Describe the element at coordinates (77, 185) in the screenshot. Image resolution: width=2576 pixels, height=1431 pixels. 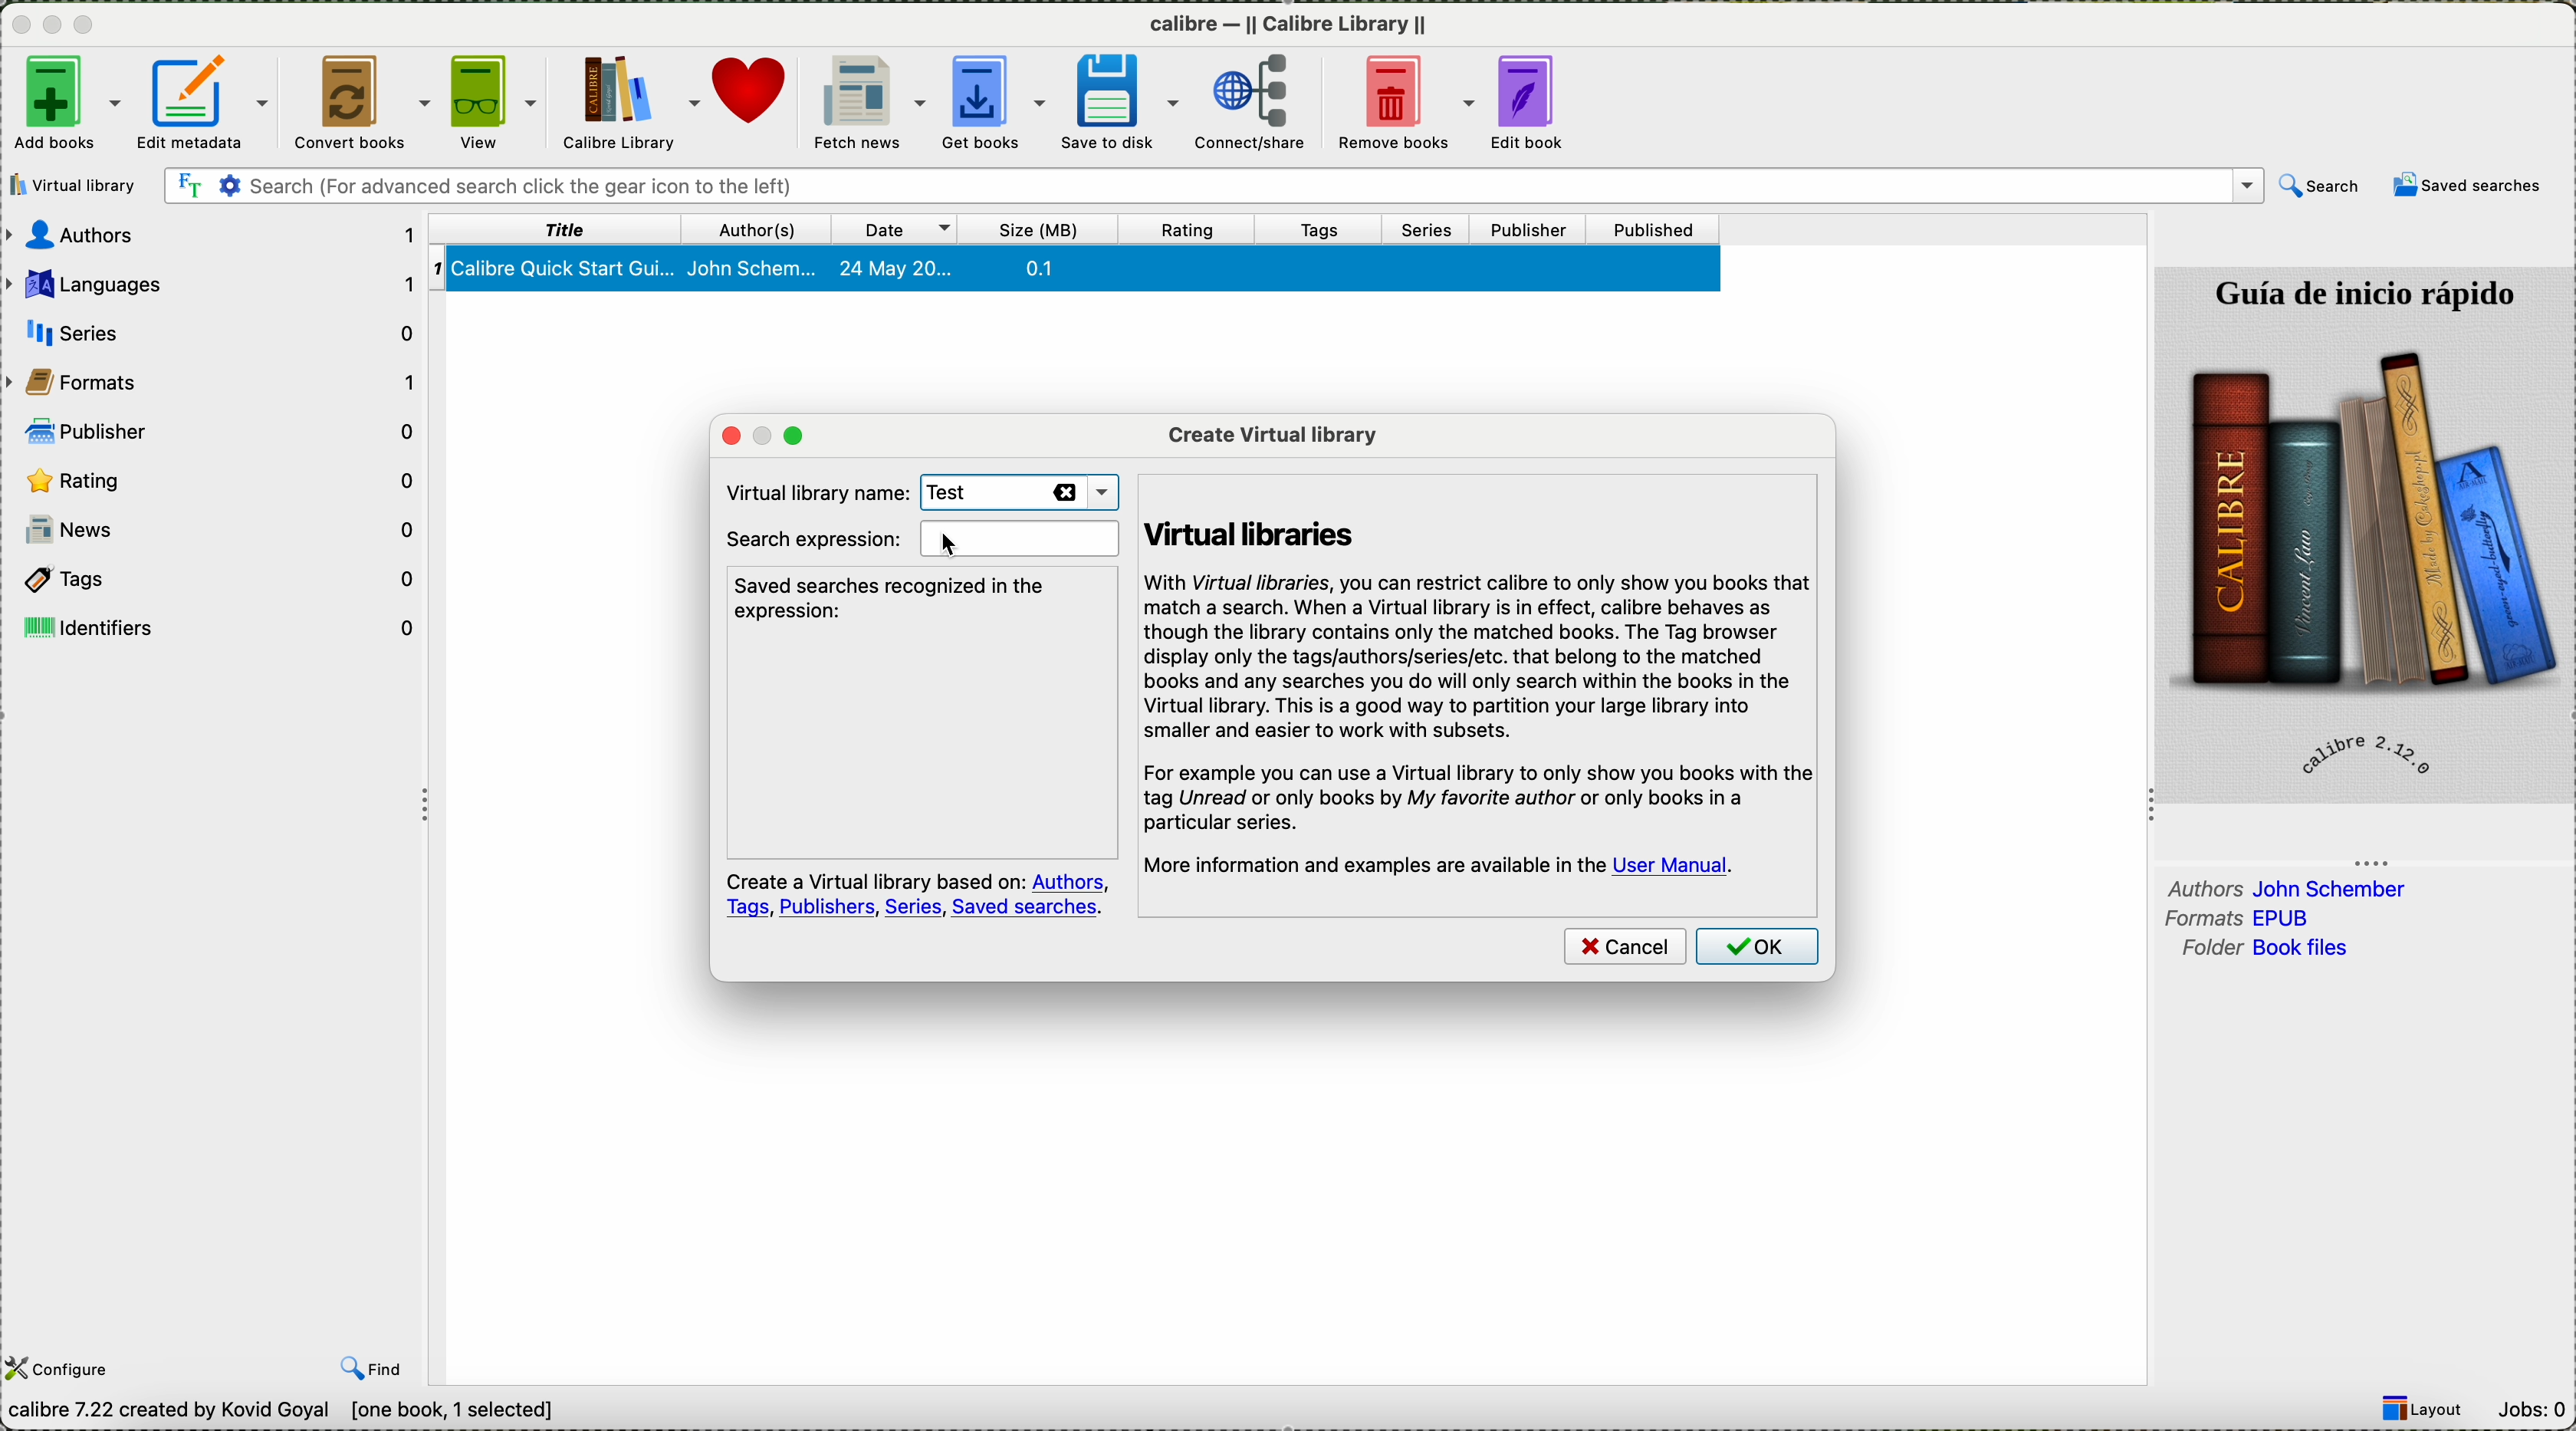
I see `click on virtual library` at that location.